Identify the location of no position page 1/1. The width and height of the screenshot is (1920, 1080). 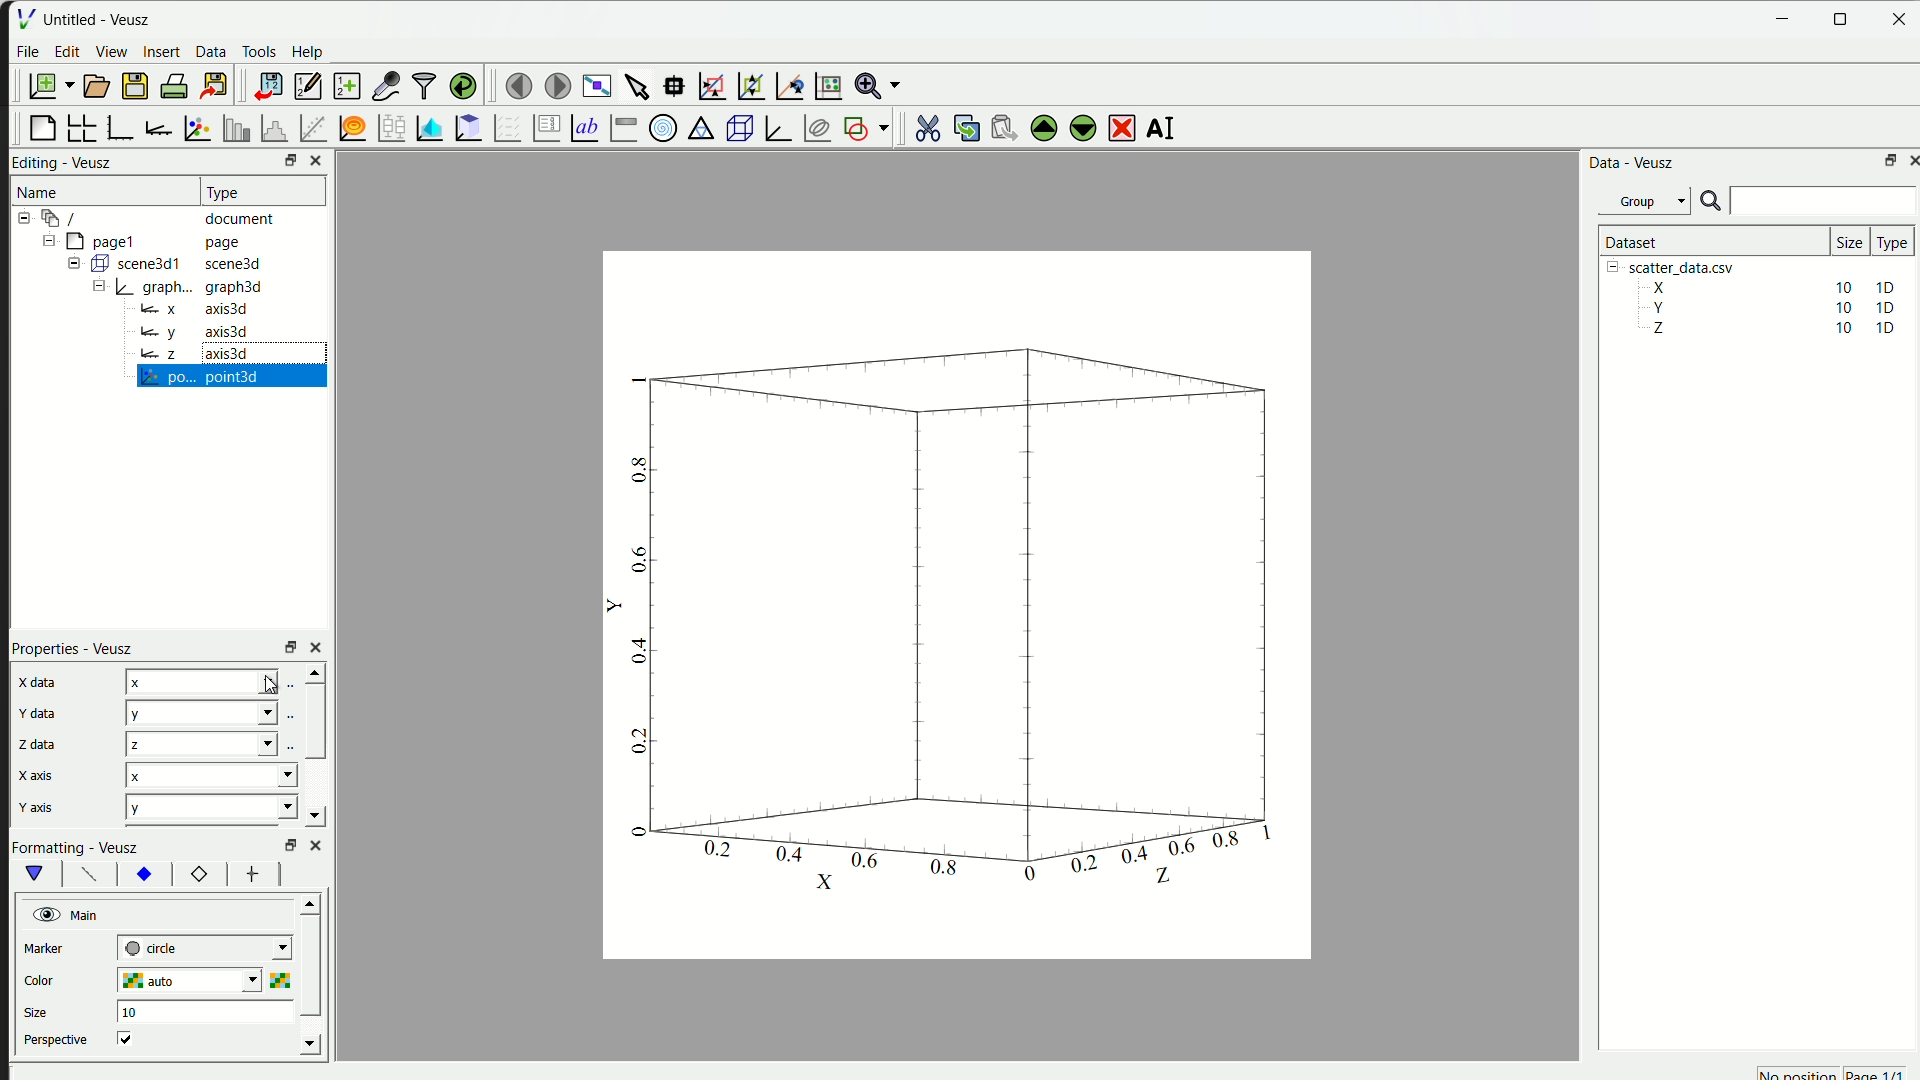
(1837, 1071).